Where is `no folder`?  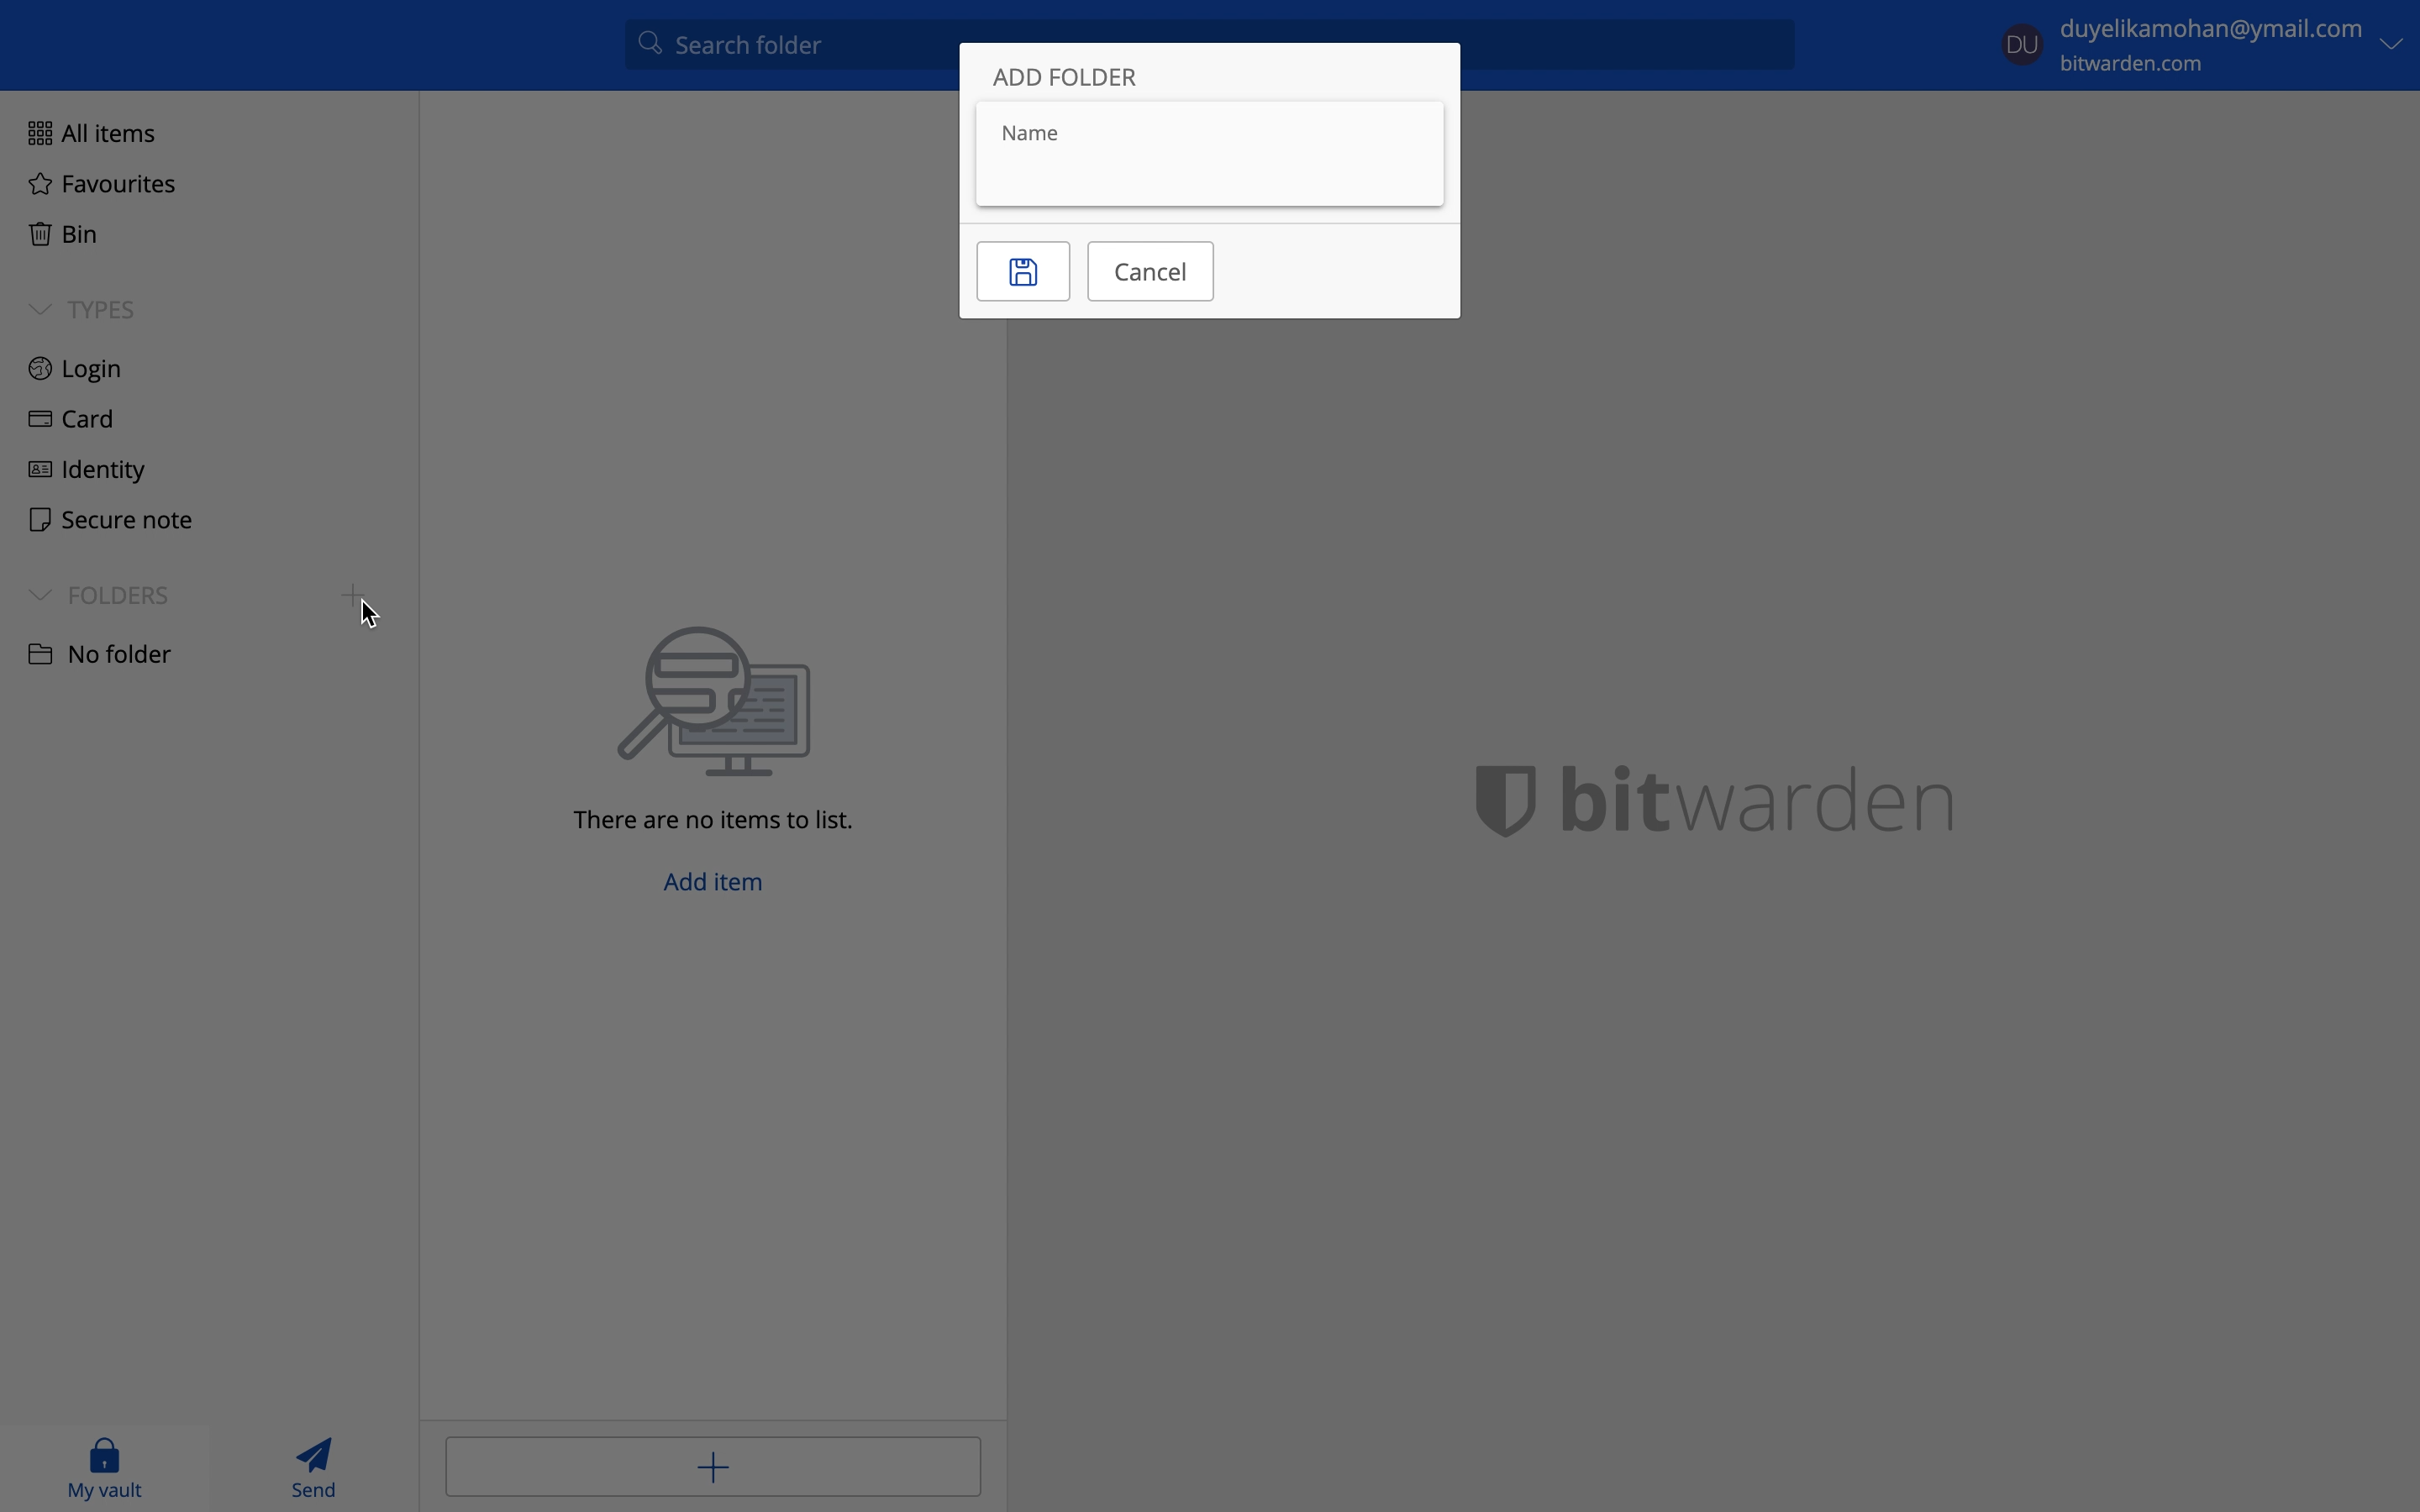
no folder is located at coordinates (98, 652).